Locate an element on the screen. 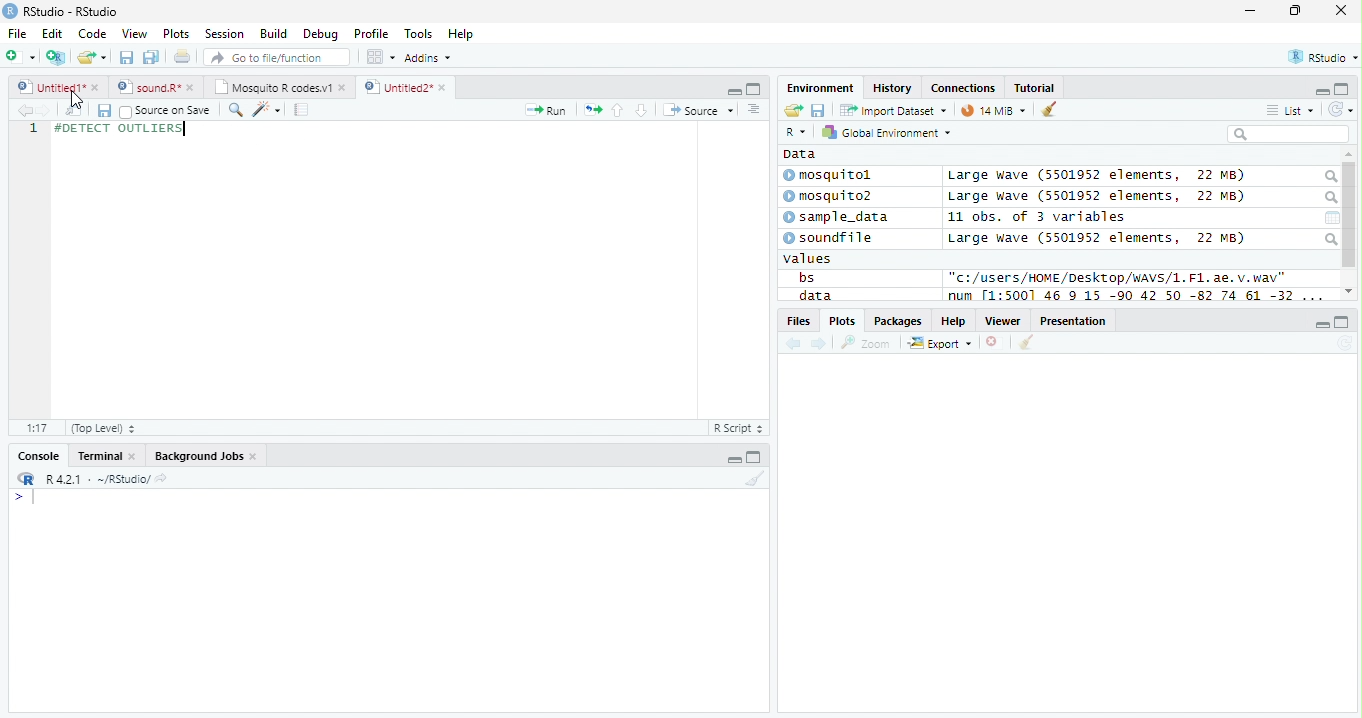 The image size is (1362, 718). #DETECT OUTLIERS is located at coordinates (117, 131).